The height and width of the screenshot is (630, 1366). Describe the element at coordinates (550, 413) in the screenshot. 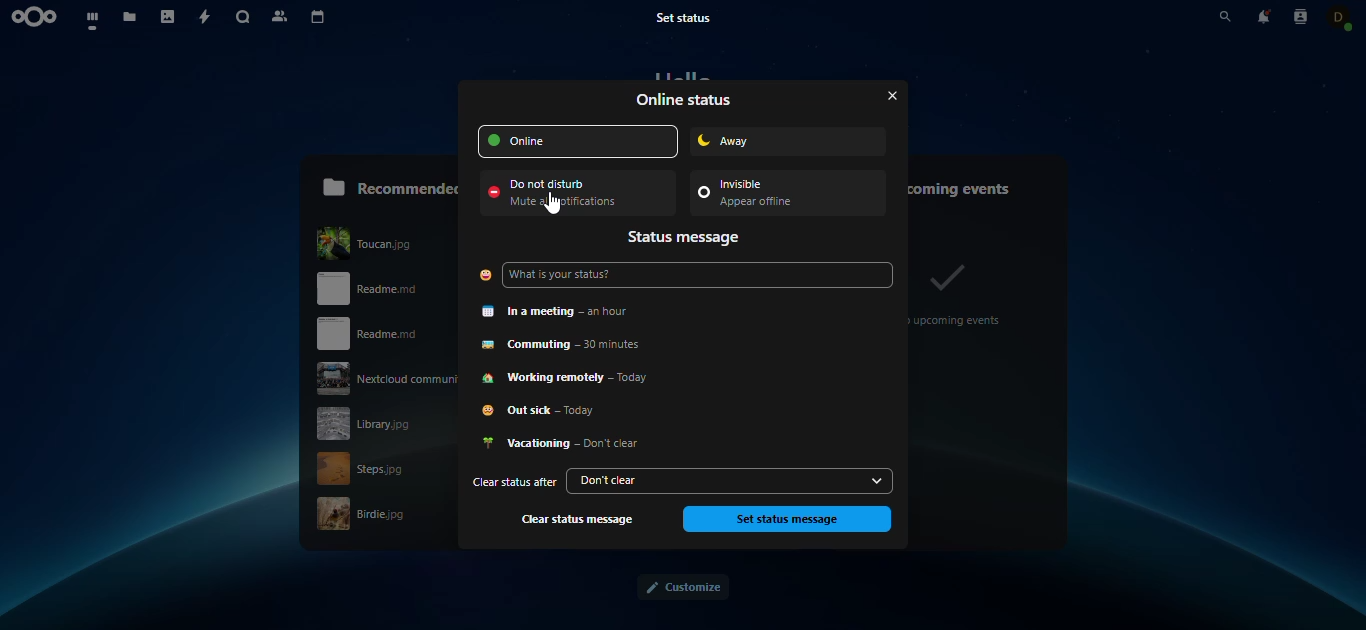

I see `out sick` at that location.